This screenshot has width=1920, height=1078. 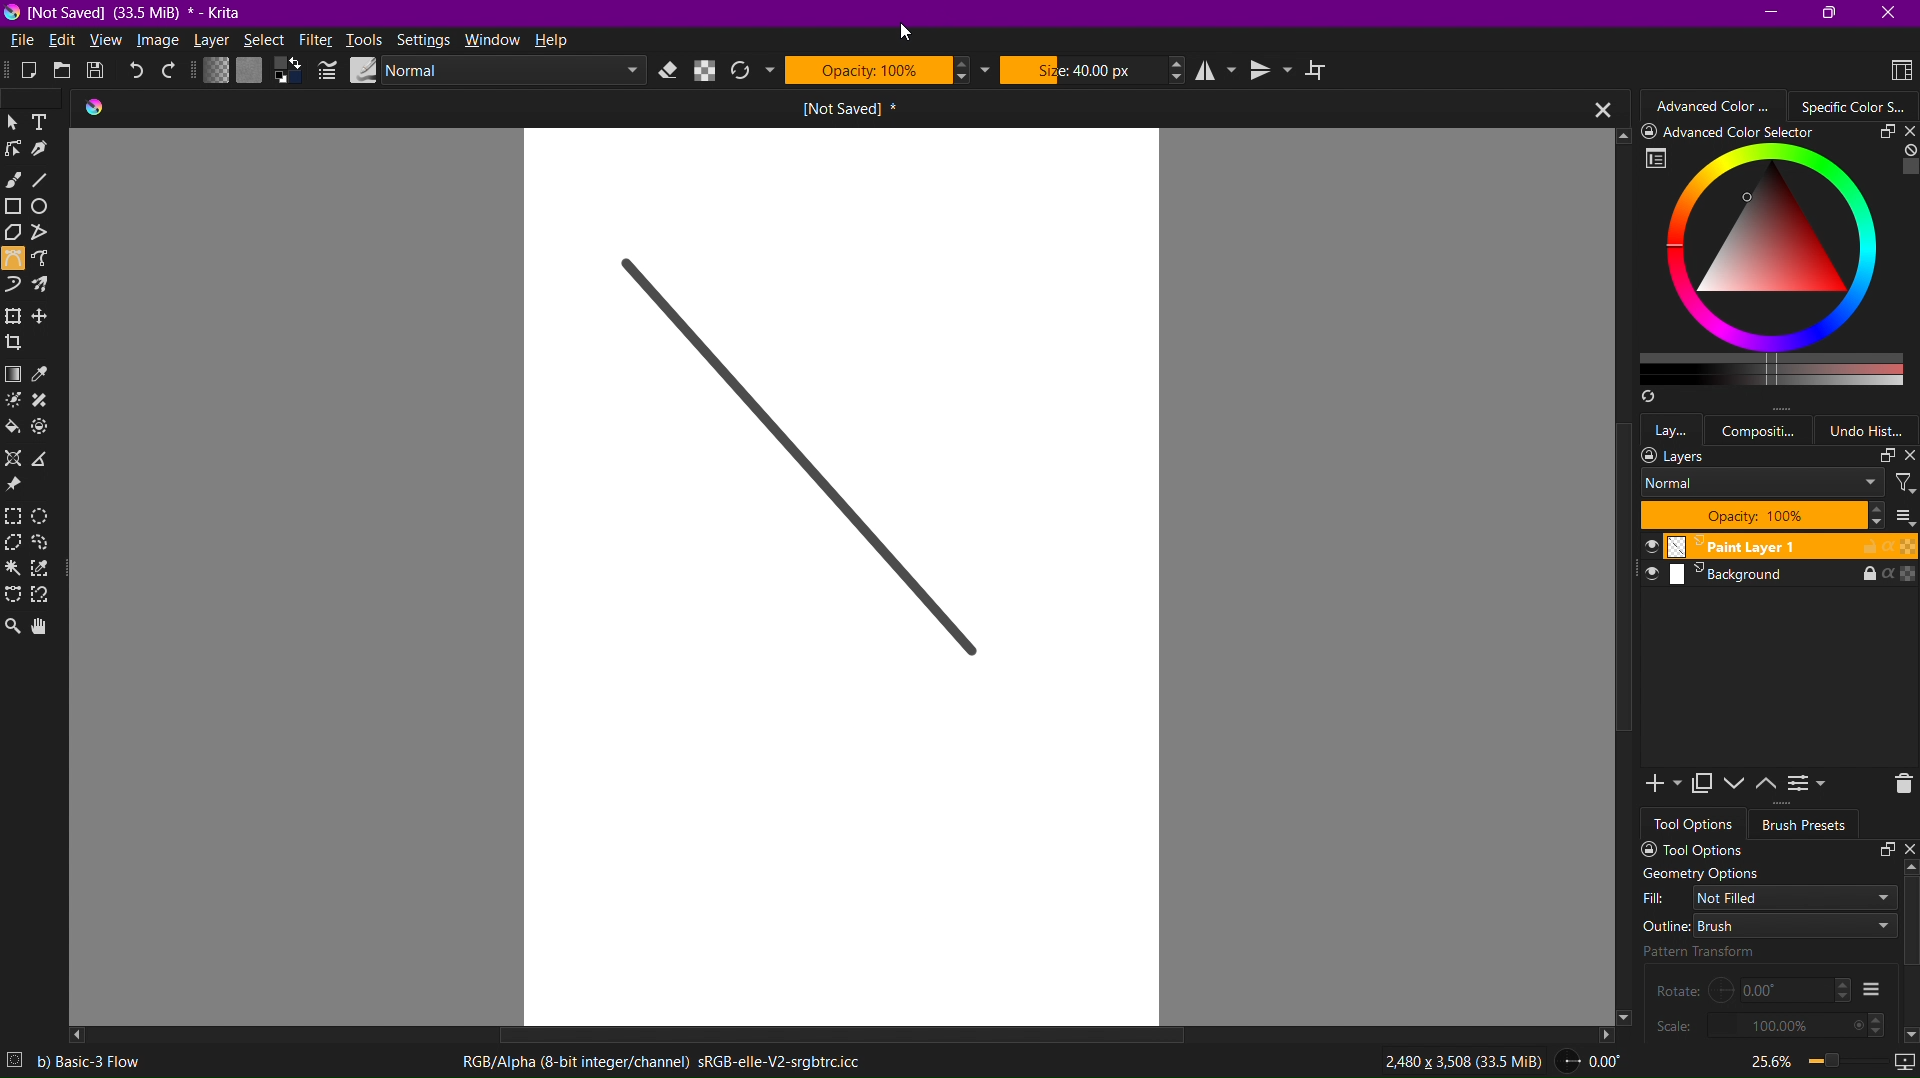 I want to click on Color Wheel, so click(x=1856, y=105).